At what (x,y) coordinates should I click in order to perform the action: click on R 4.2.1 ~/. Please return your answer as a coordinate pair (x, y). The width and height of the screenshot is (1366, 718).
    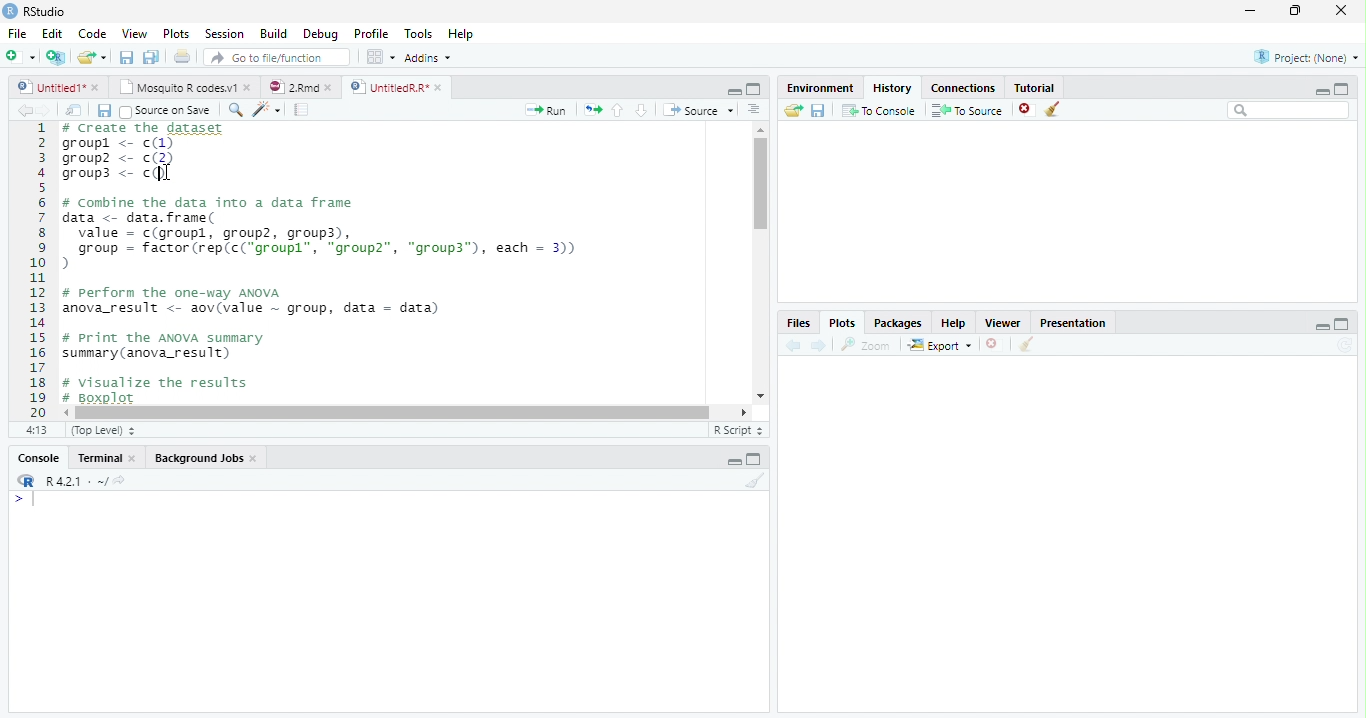
    Looking at the image, I should click on (77, 481).